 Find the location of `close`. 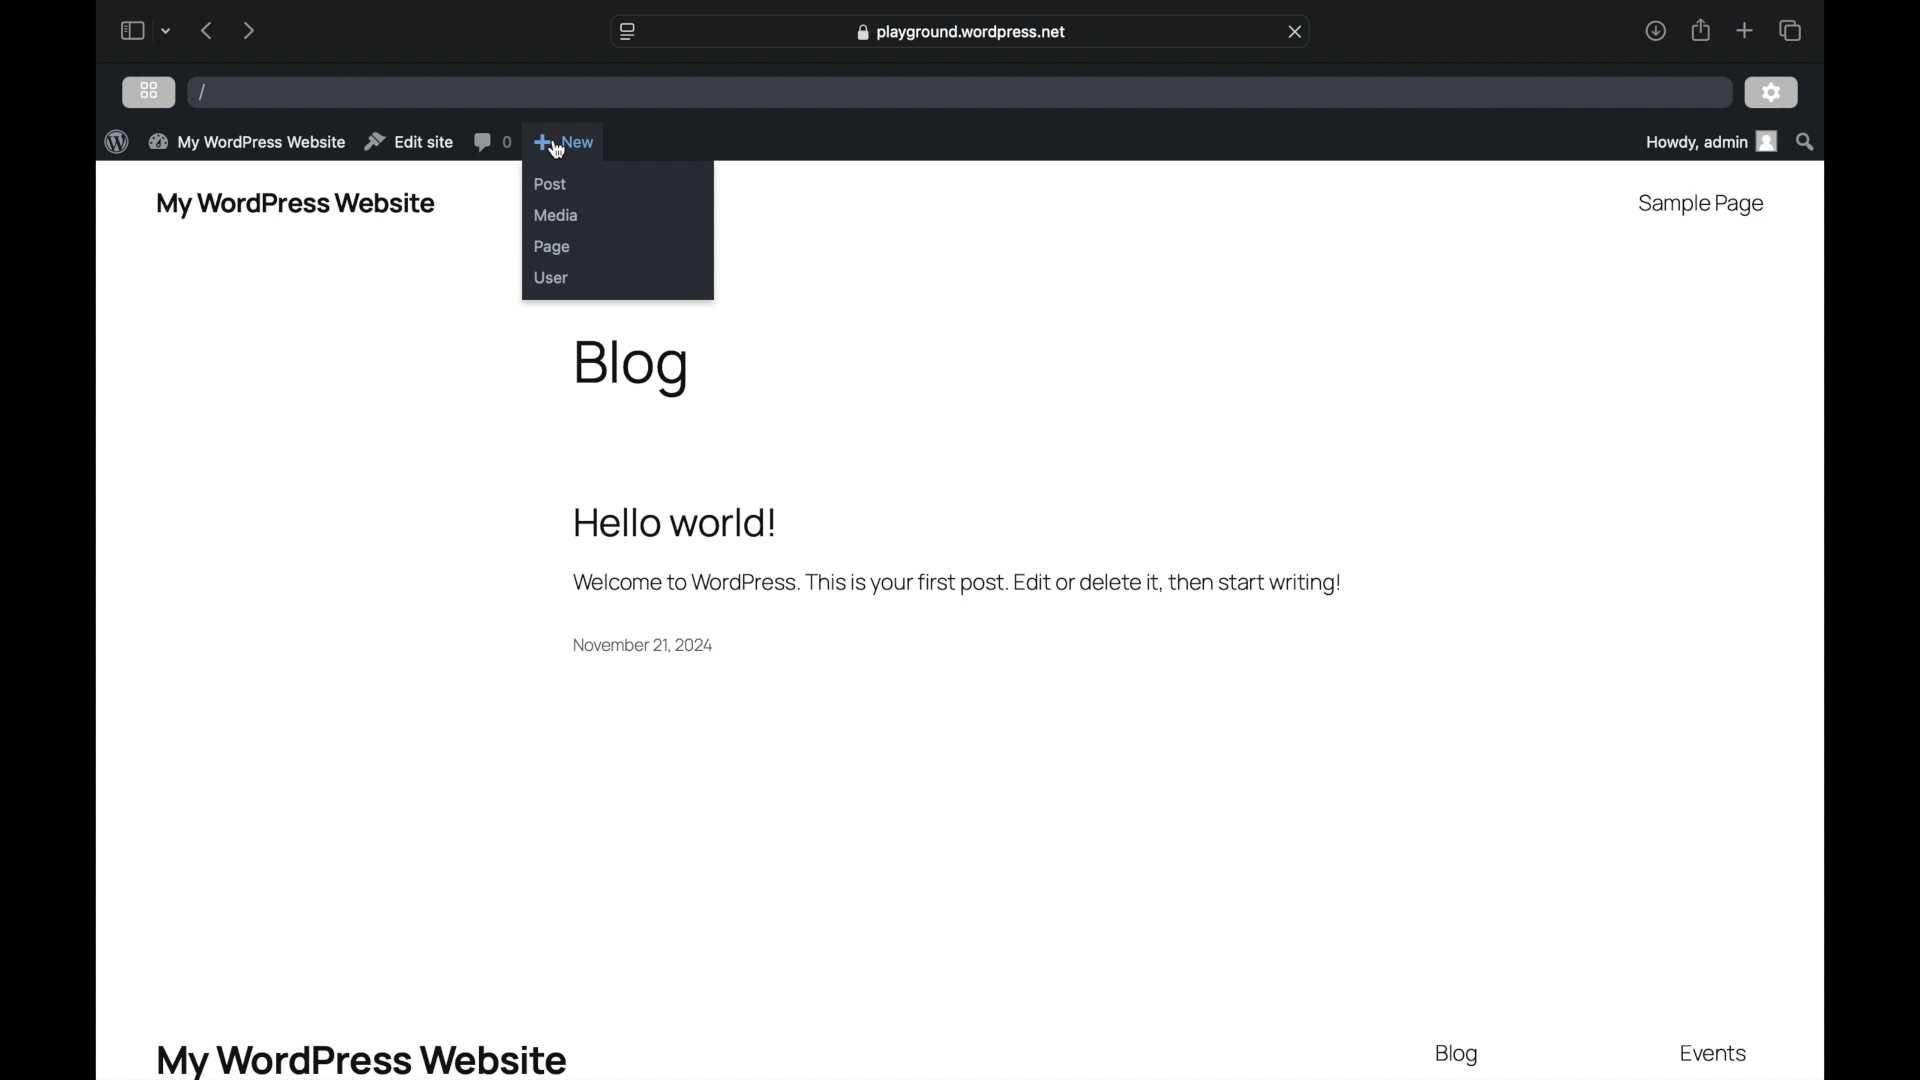

close is located at coordinates (1296, 32).